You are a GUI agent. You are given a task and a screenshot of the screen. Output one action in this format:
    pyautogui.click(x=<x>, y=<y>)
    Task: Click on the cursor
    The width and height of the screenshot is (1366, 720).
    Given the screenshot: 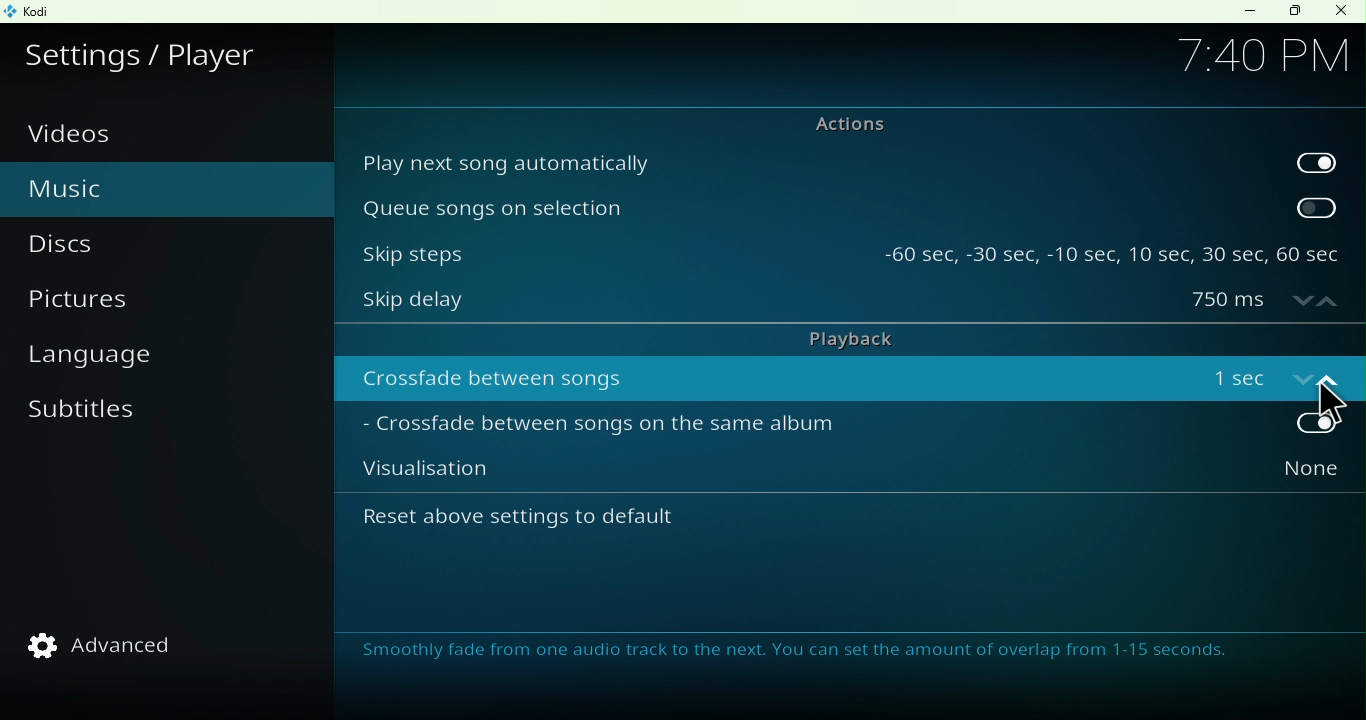 What is the action you would take?
    pyautogui.click(x=1328, y=402)
    